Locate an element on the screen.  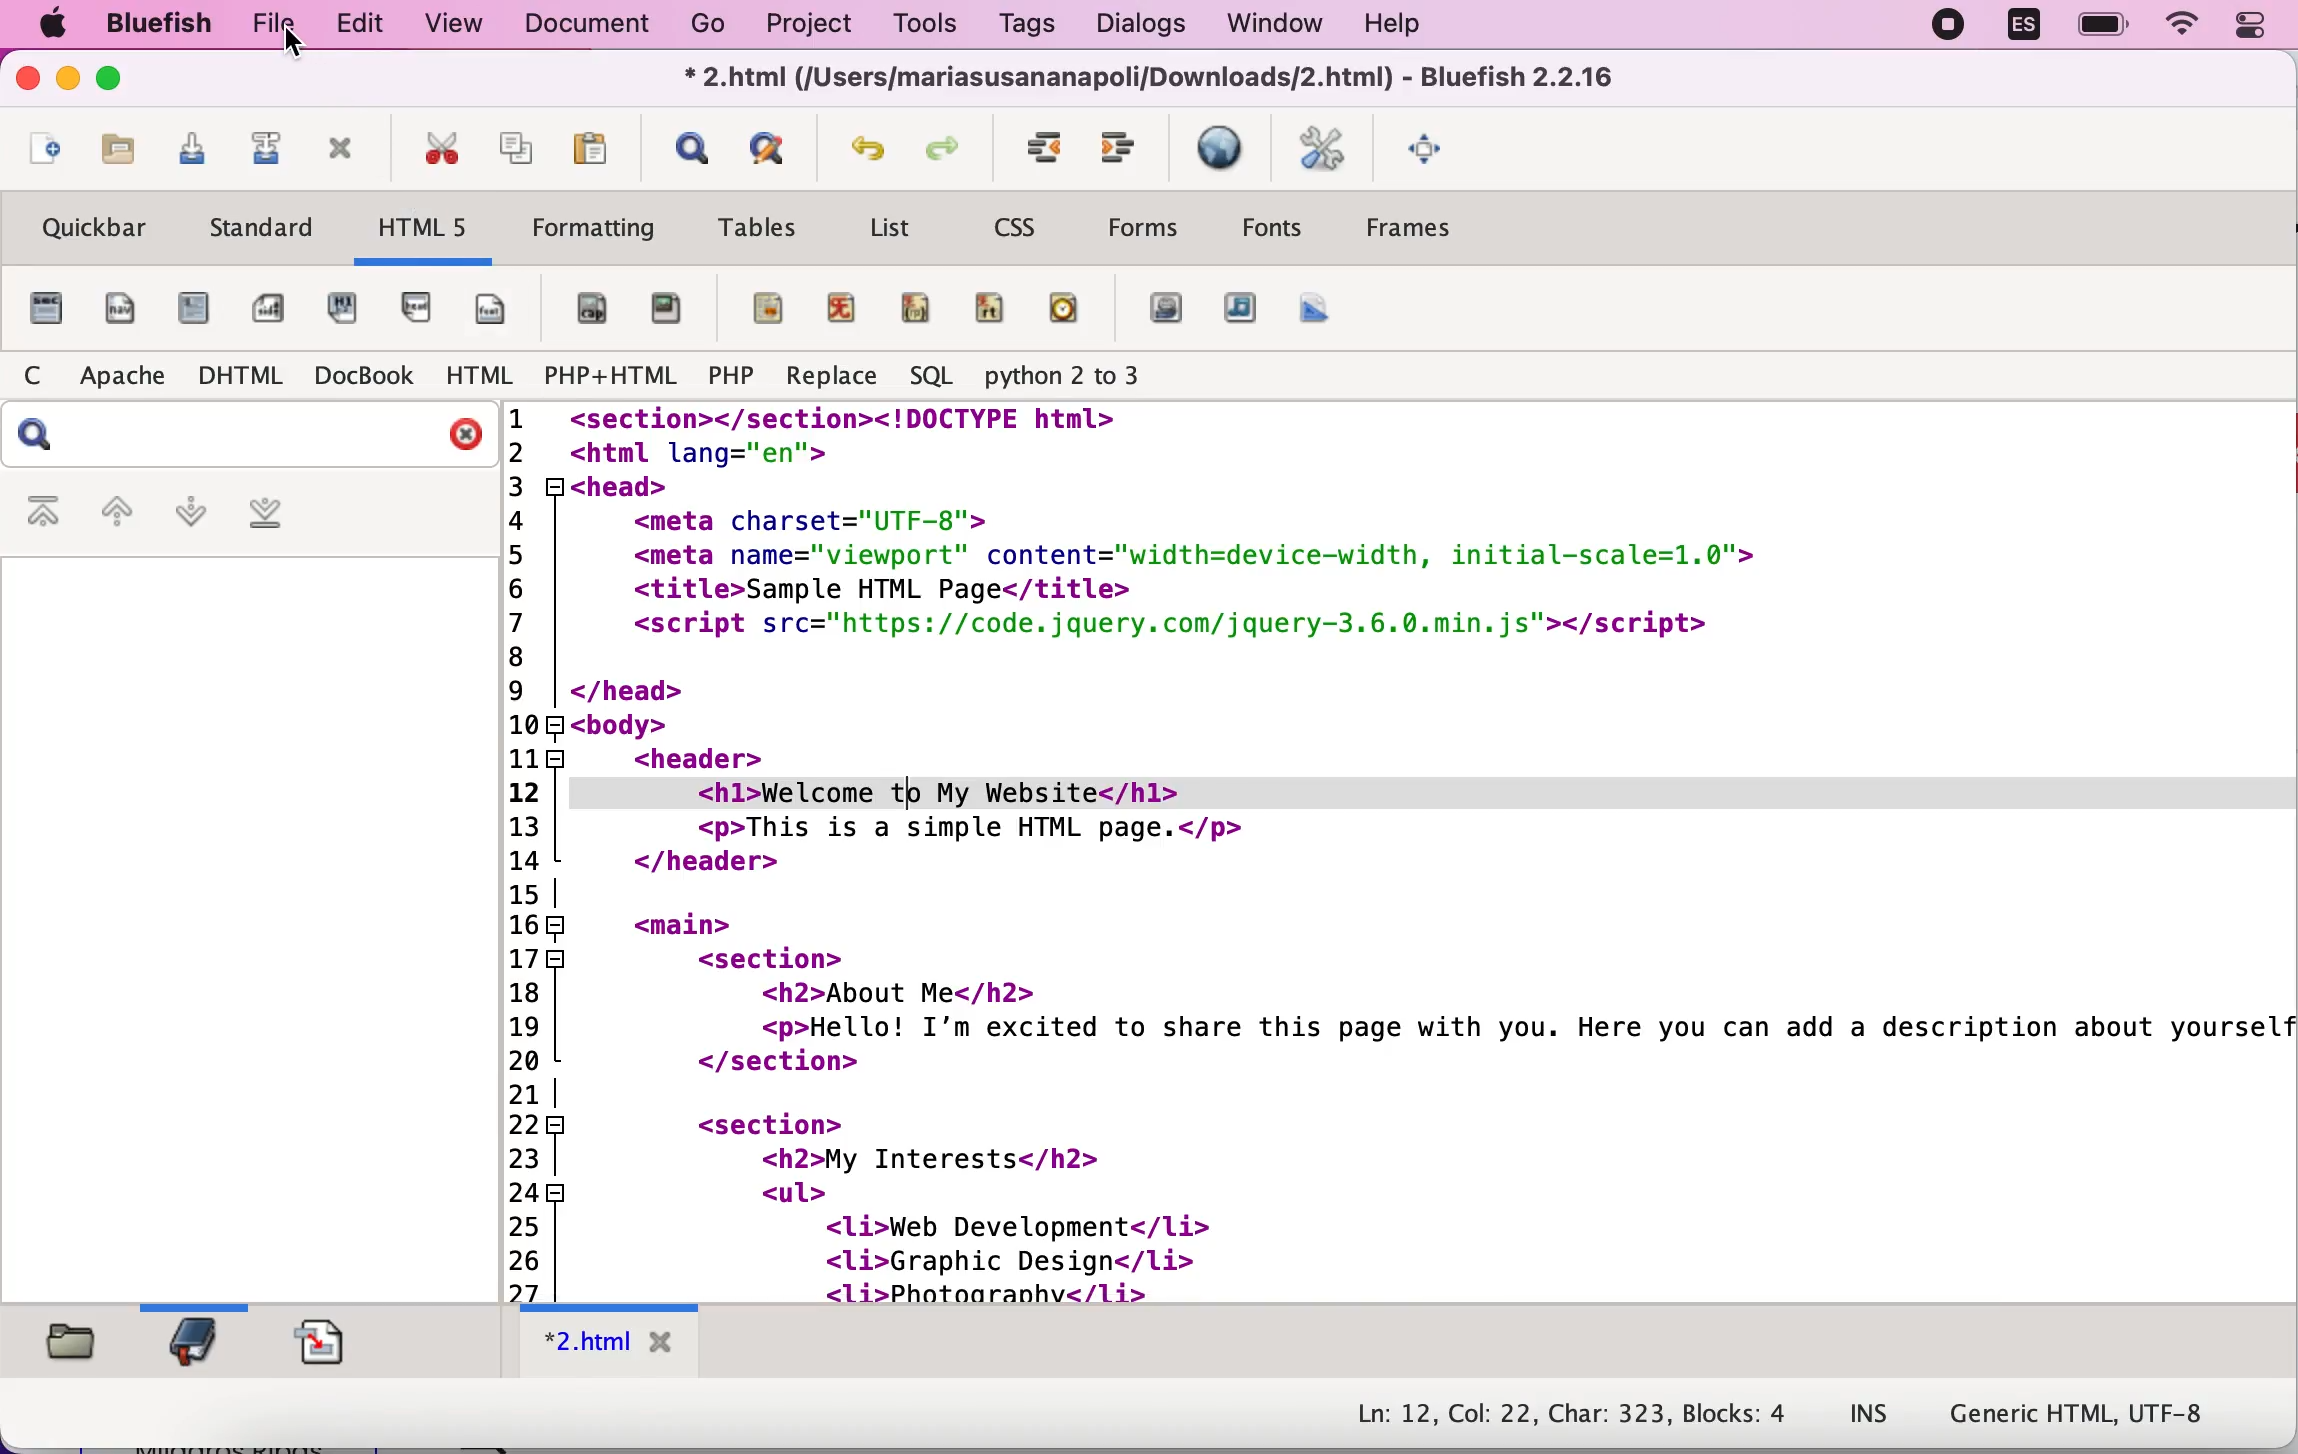
canvas is located at coordinates (1317, 308).